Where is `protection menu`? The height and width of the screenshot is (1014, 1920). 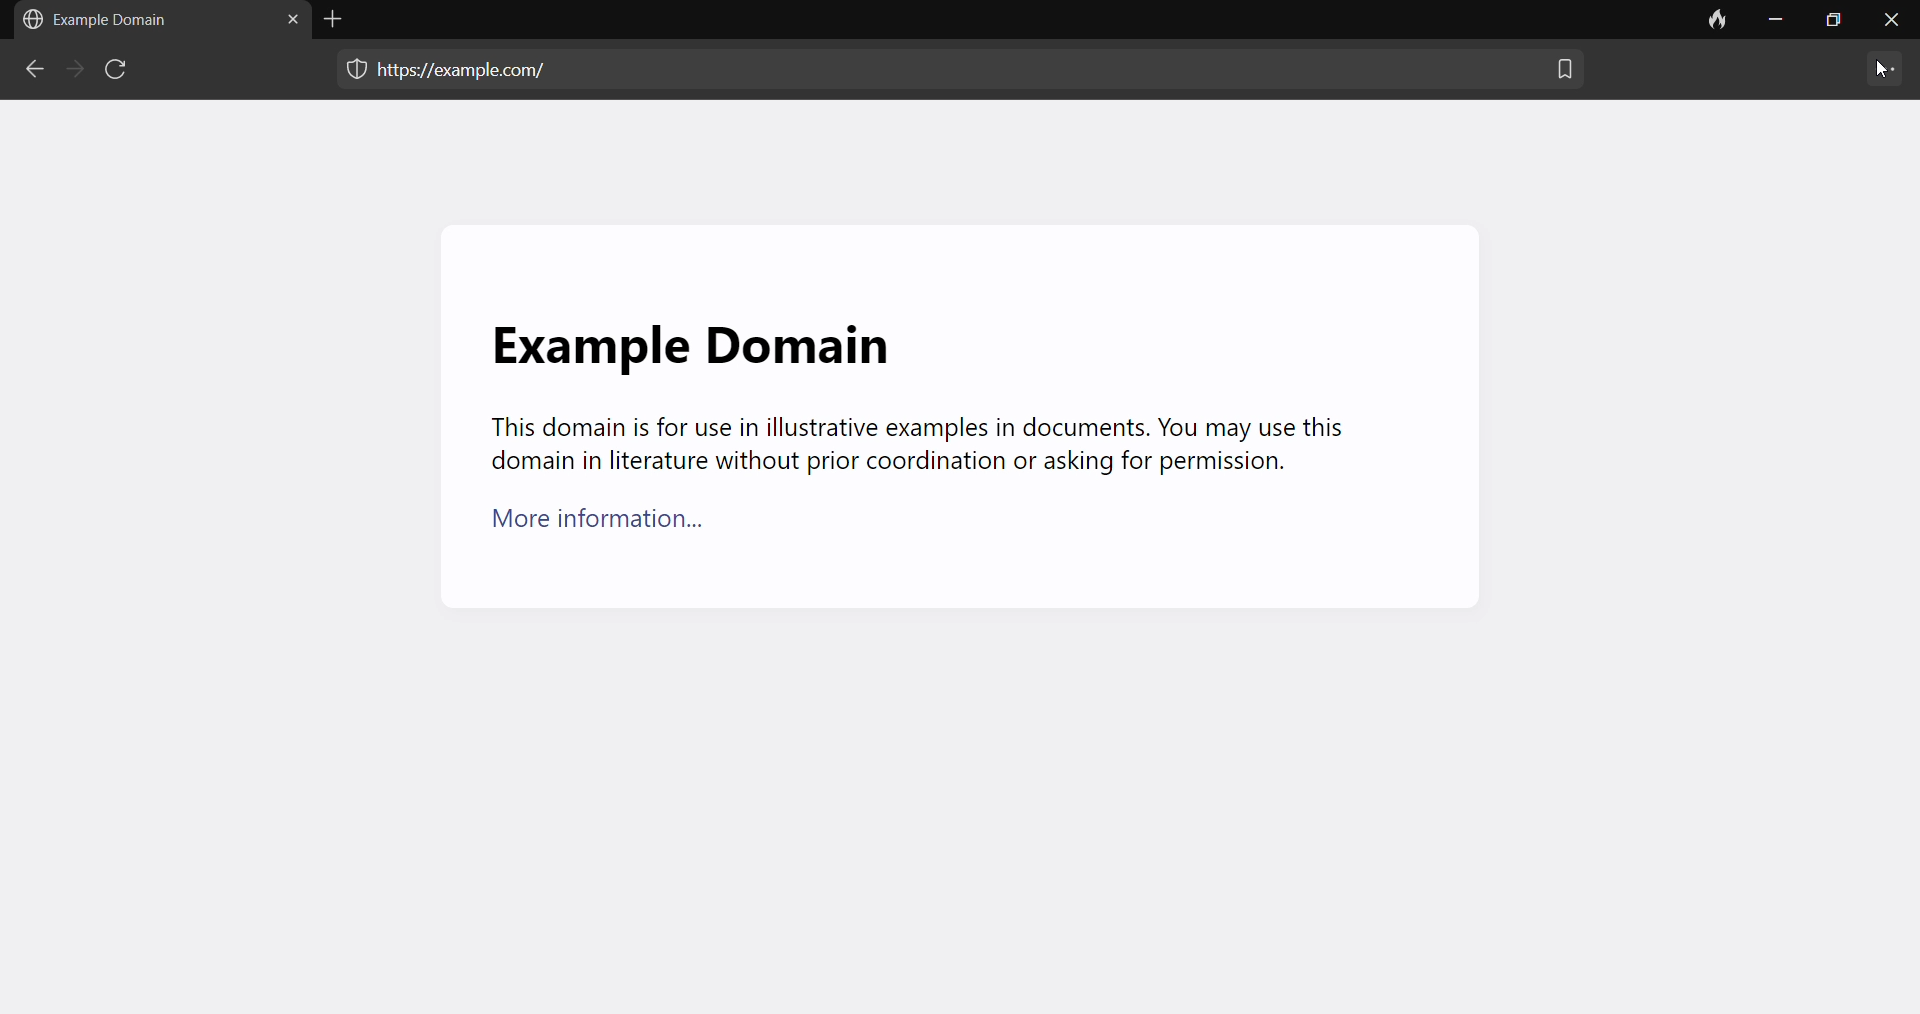
protection menu is located at coordinates (347, 72).